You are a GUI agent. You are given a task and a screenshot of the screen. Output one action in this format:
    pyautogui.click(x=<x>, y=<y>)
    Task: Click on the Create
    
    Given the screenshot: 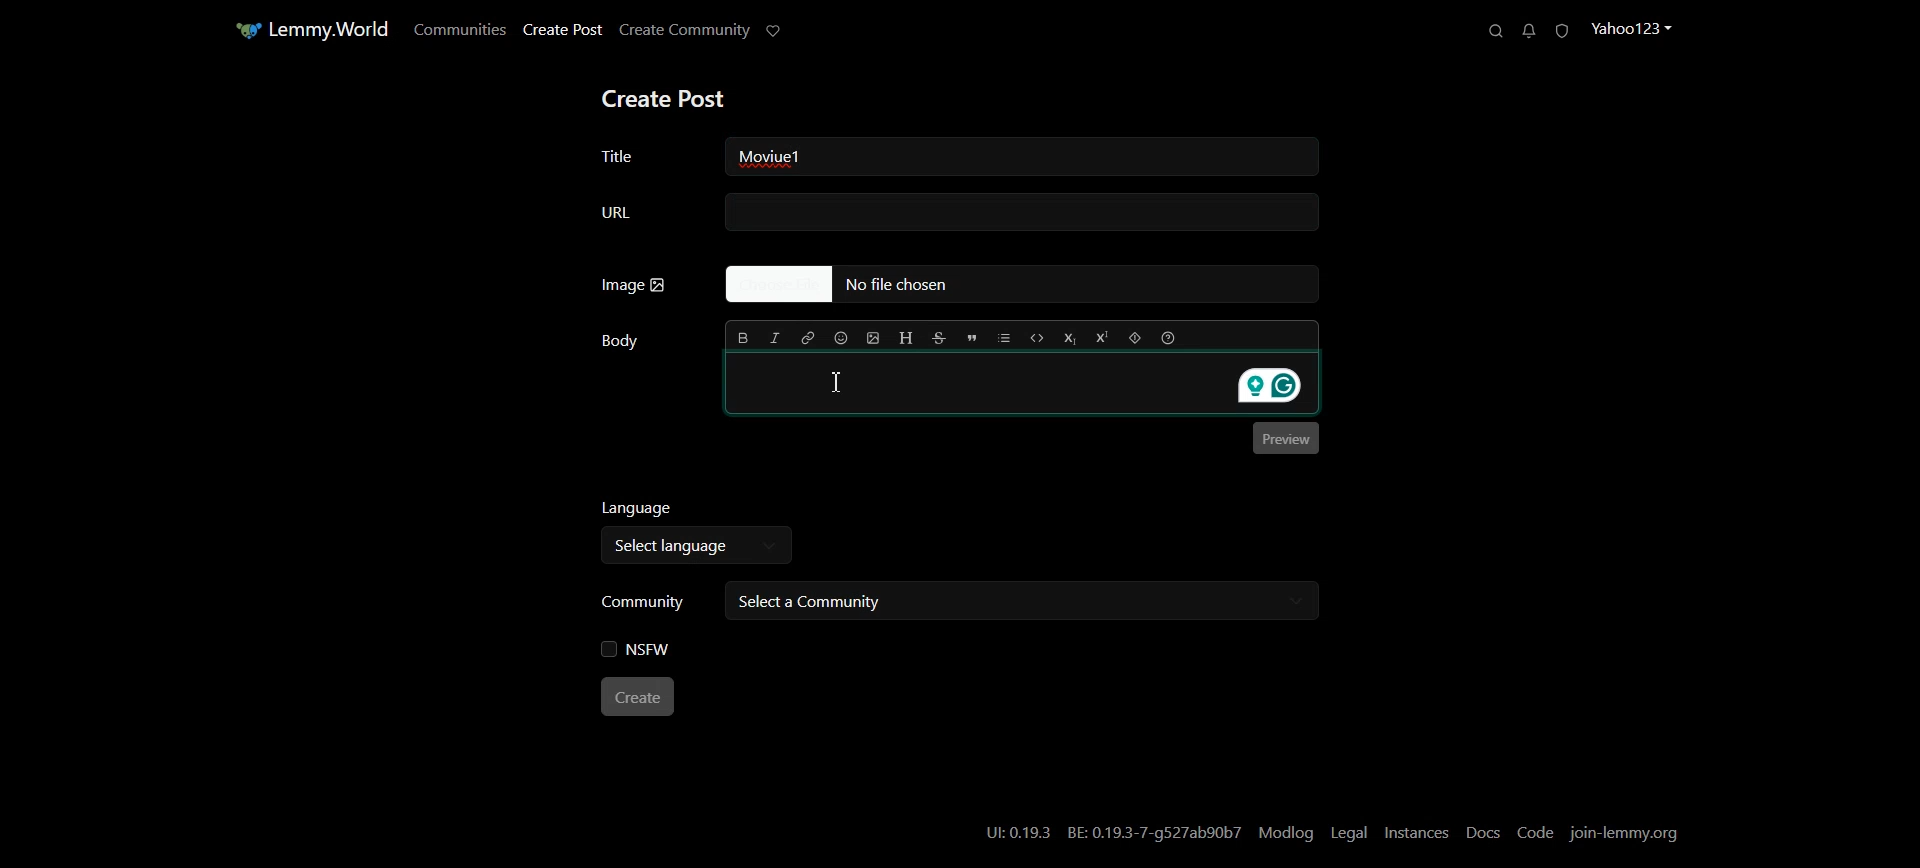 What is the action you would take?
    pyautogui.click(x=640, y=698)
    